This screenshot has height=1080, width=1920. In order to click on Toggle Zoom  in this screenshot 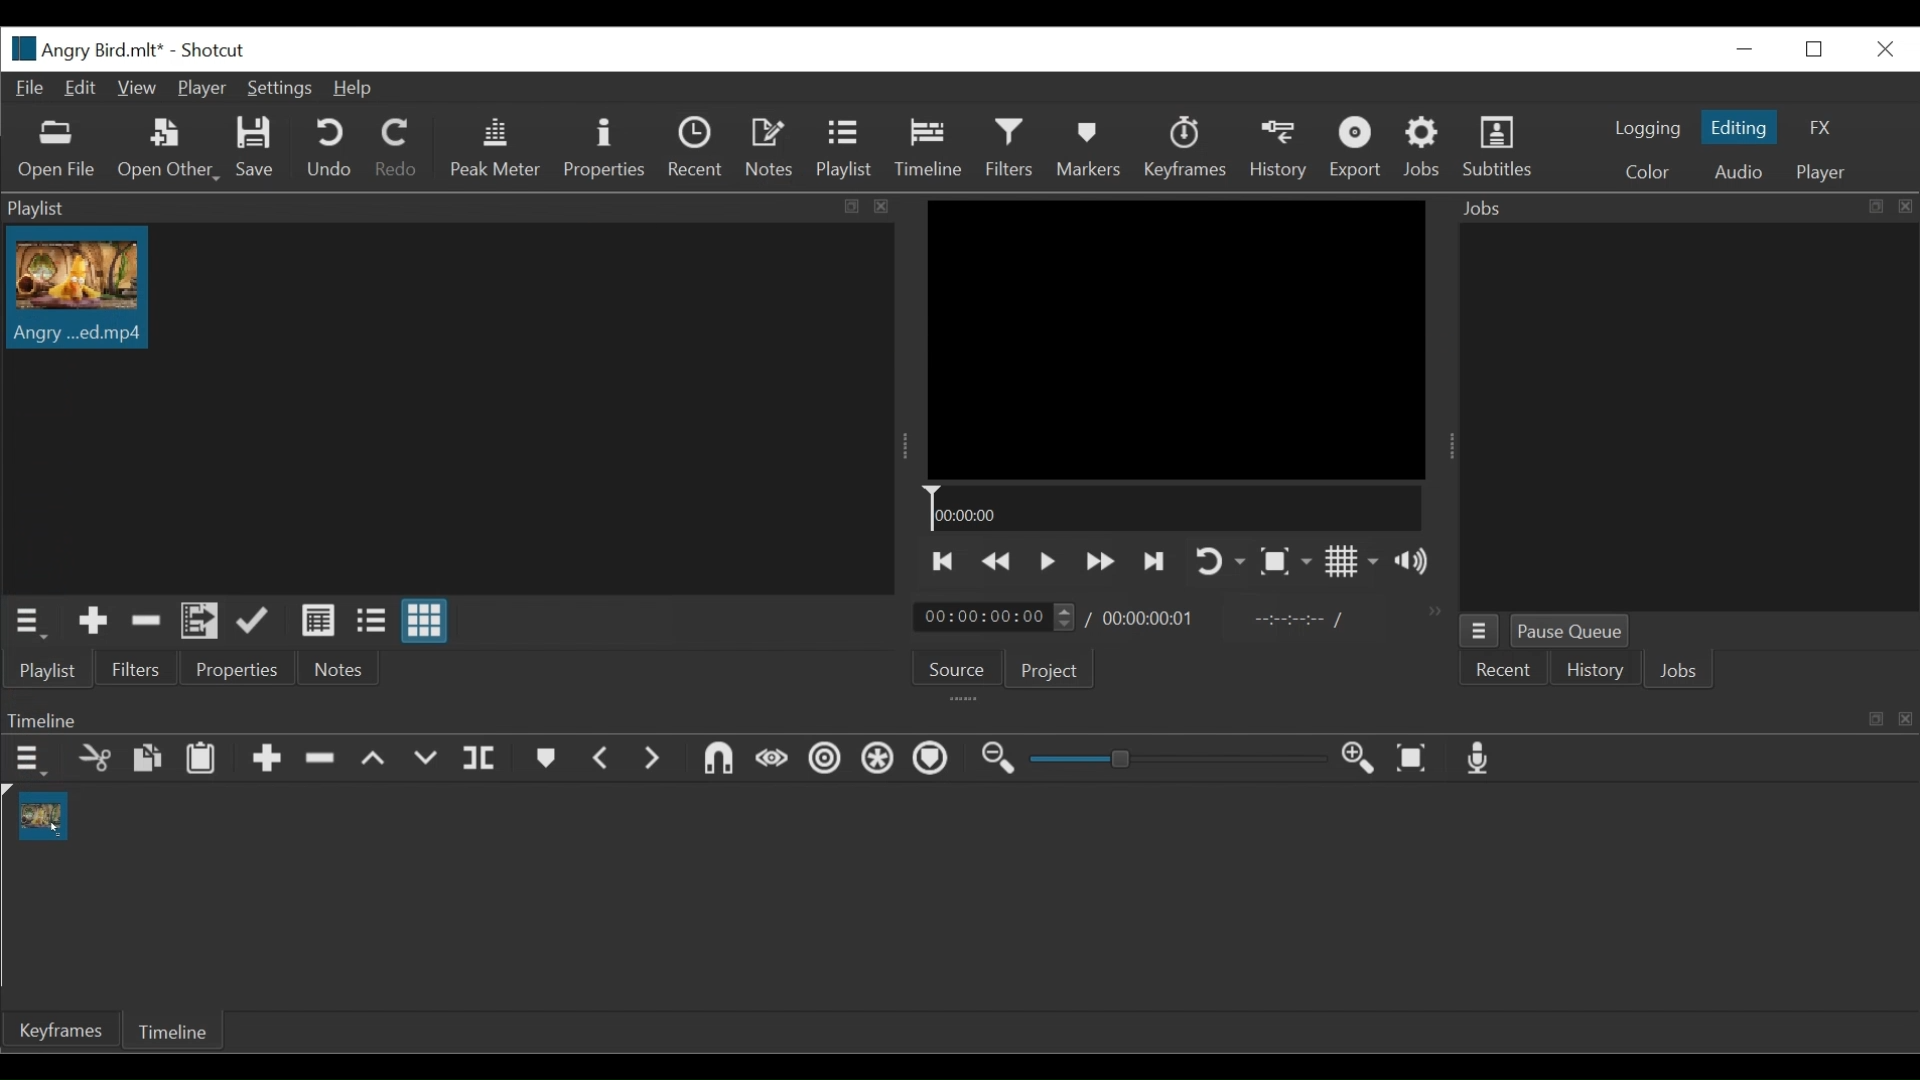, I will do `click(1286, 560)`.